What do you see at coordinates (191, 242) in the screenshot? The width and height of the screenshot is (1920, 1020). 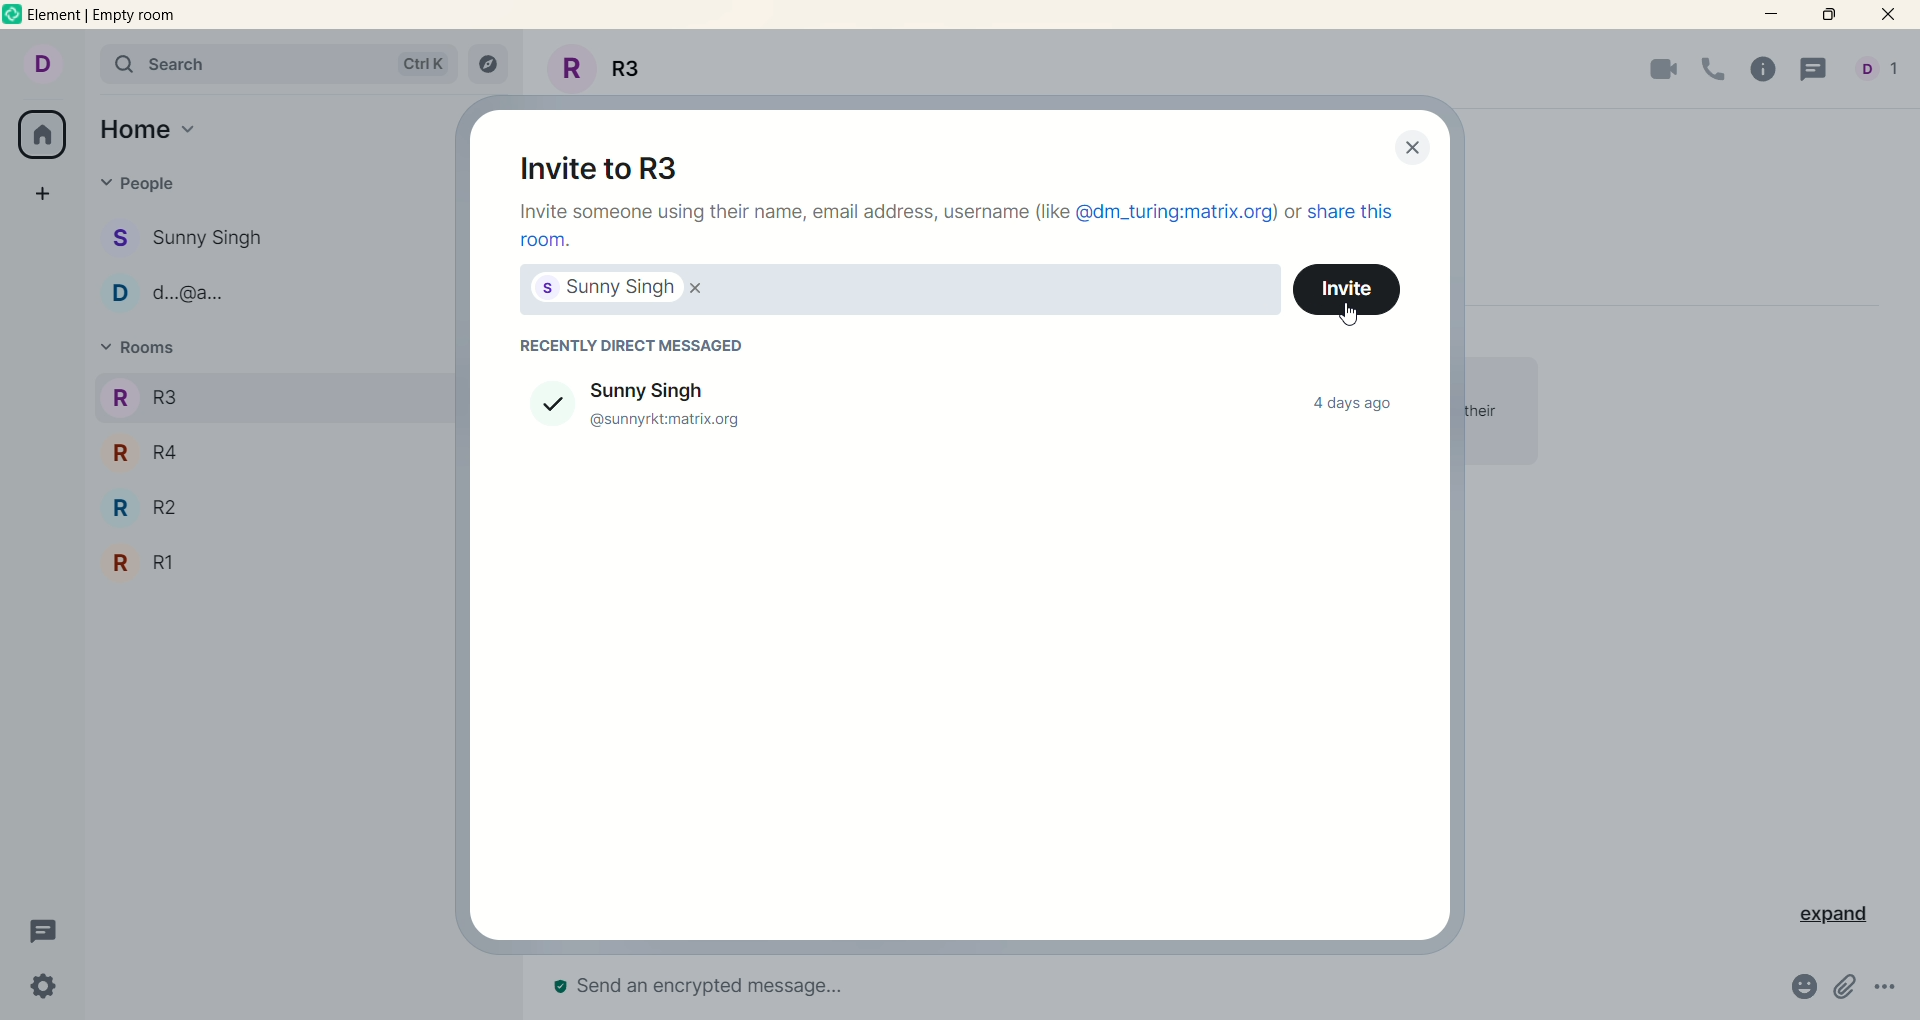 I see `S Sunny Singh` at bounding box center [191, 242].